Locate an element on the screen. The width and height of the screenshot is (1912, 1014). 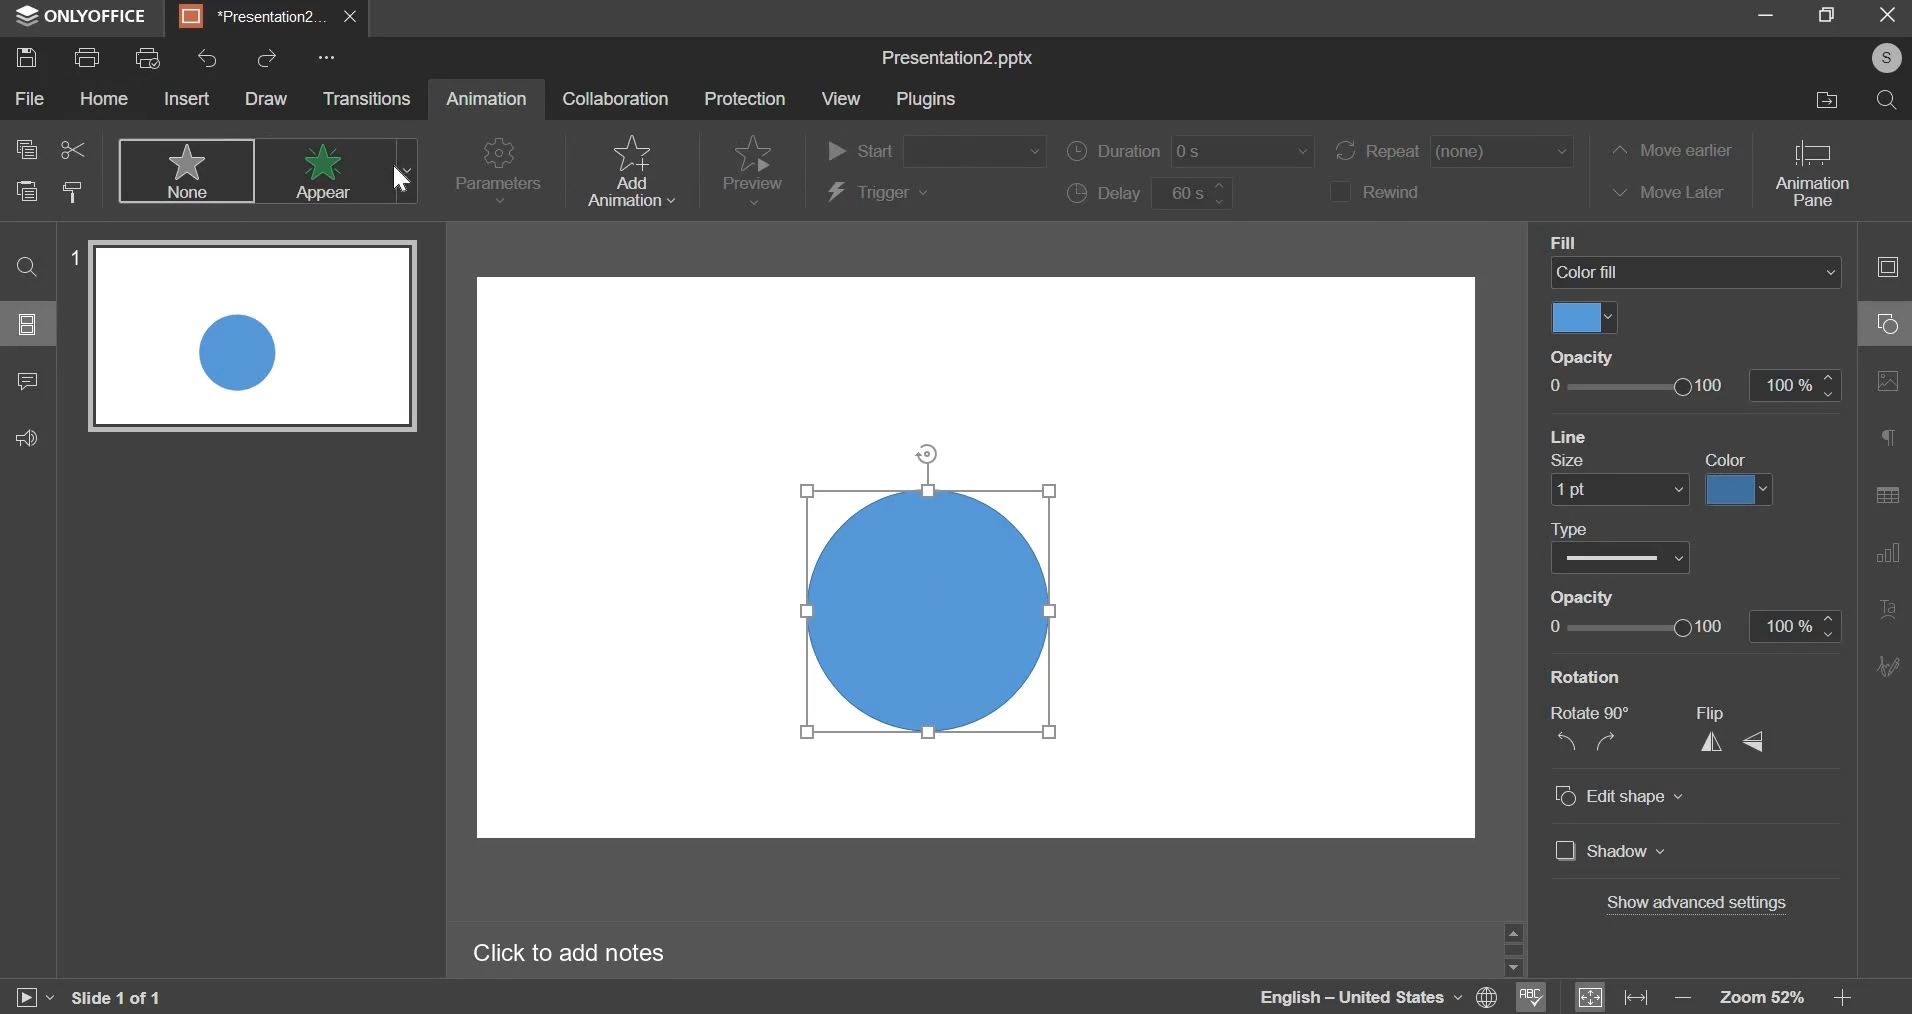
Transitions is located at coordinates (373, 99).